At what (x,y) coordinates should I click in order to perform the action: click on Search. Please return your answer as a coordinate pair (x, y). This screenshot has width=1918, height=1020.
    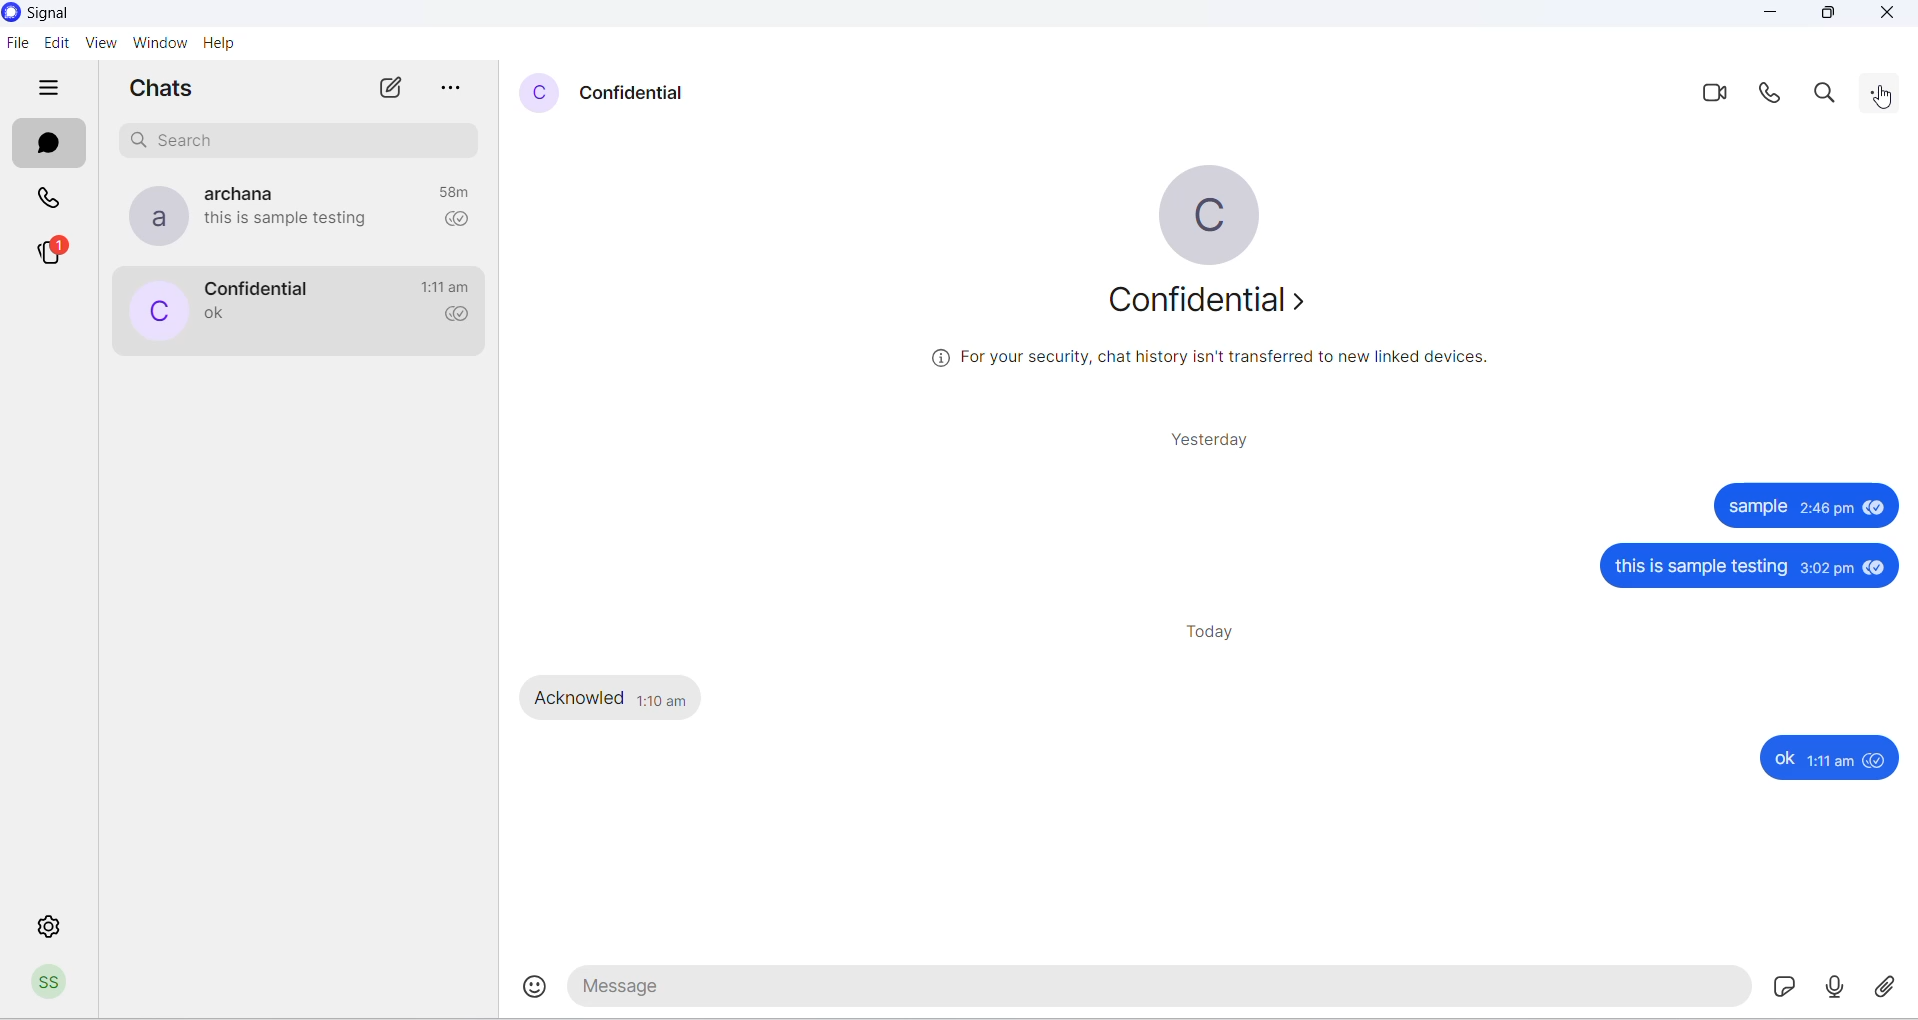
    Looking at the image, I should click on (303, 141).